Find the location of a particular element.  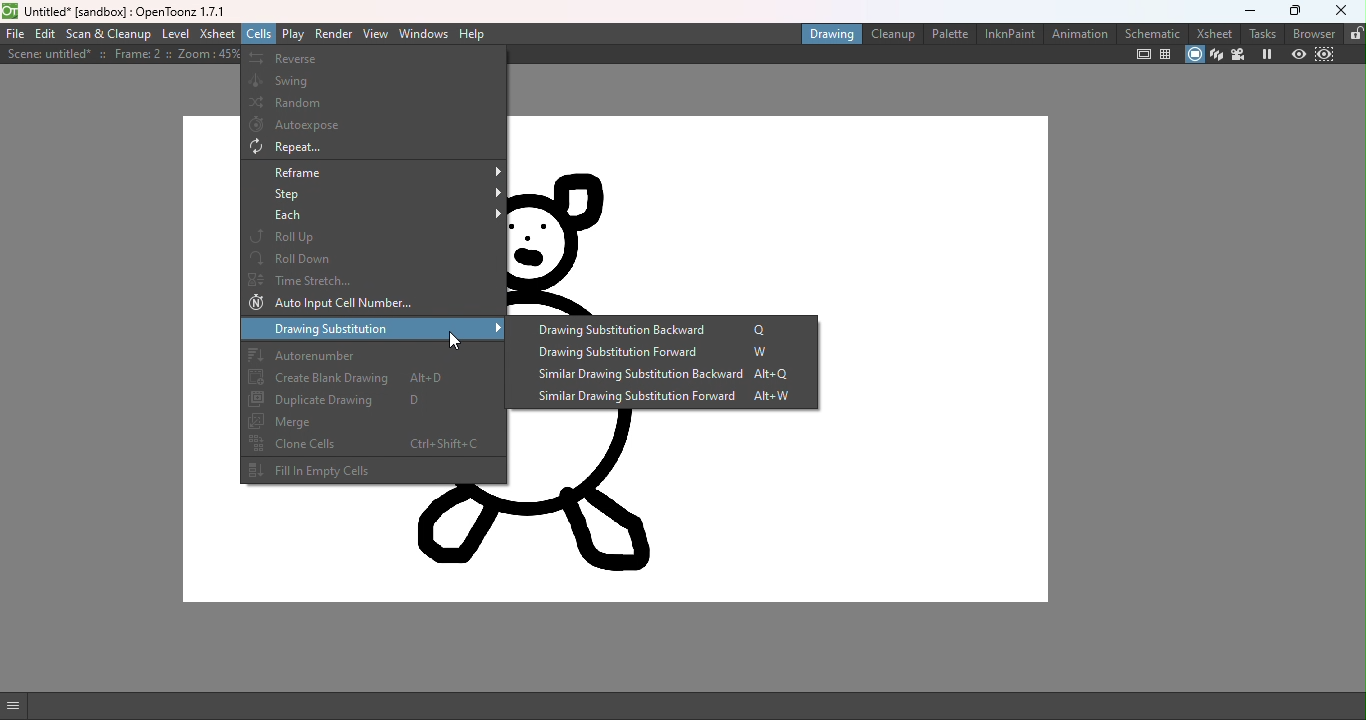

Close is located at coordinates (1343, 12).